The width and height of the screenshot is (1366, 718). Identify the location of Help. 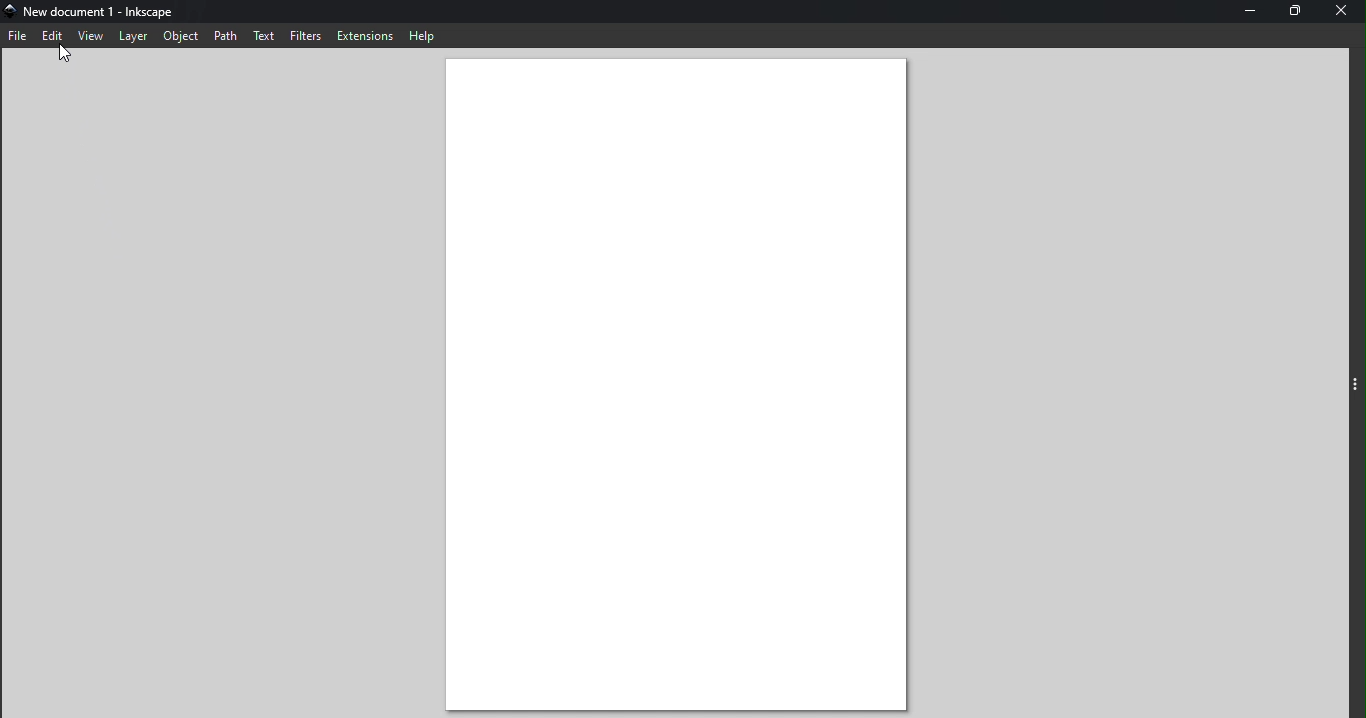
(427, 35).